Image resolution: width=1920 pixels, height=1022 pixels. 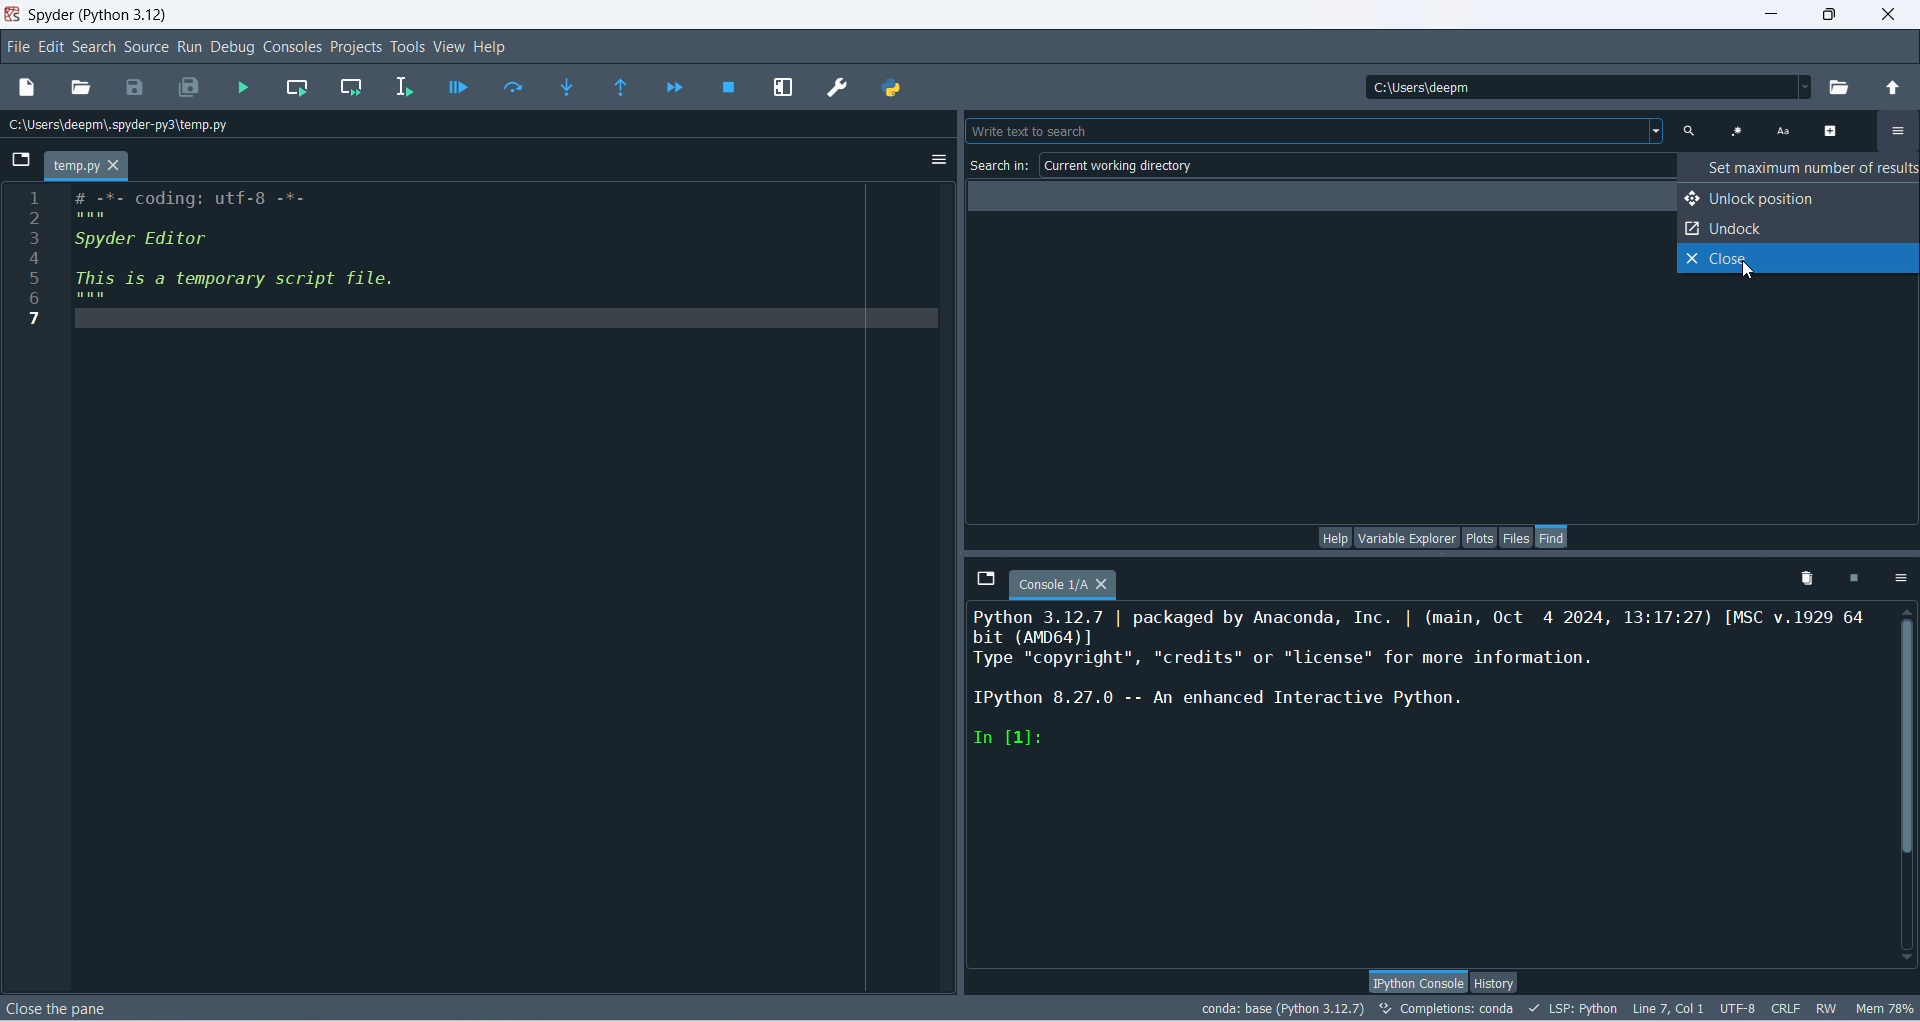 I want to click on run file, so click(x=246, y=88).